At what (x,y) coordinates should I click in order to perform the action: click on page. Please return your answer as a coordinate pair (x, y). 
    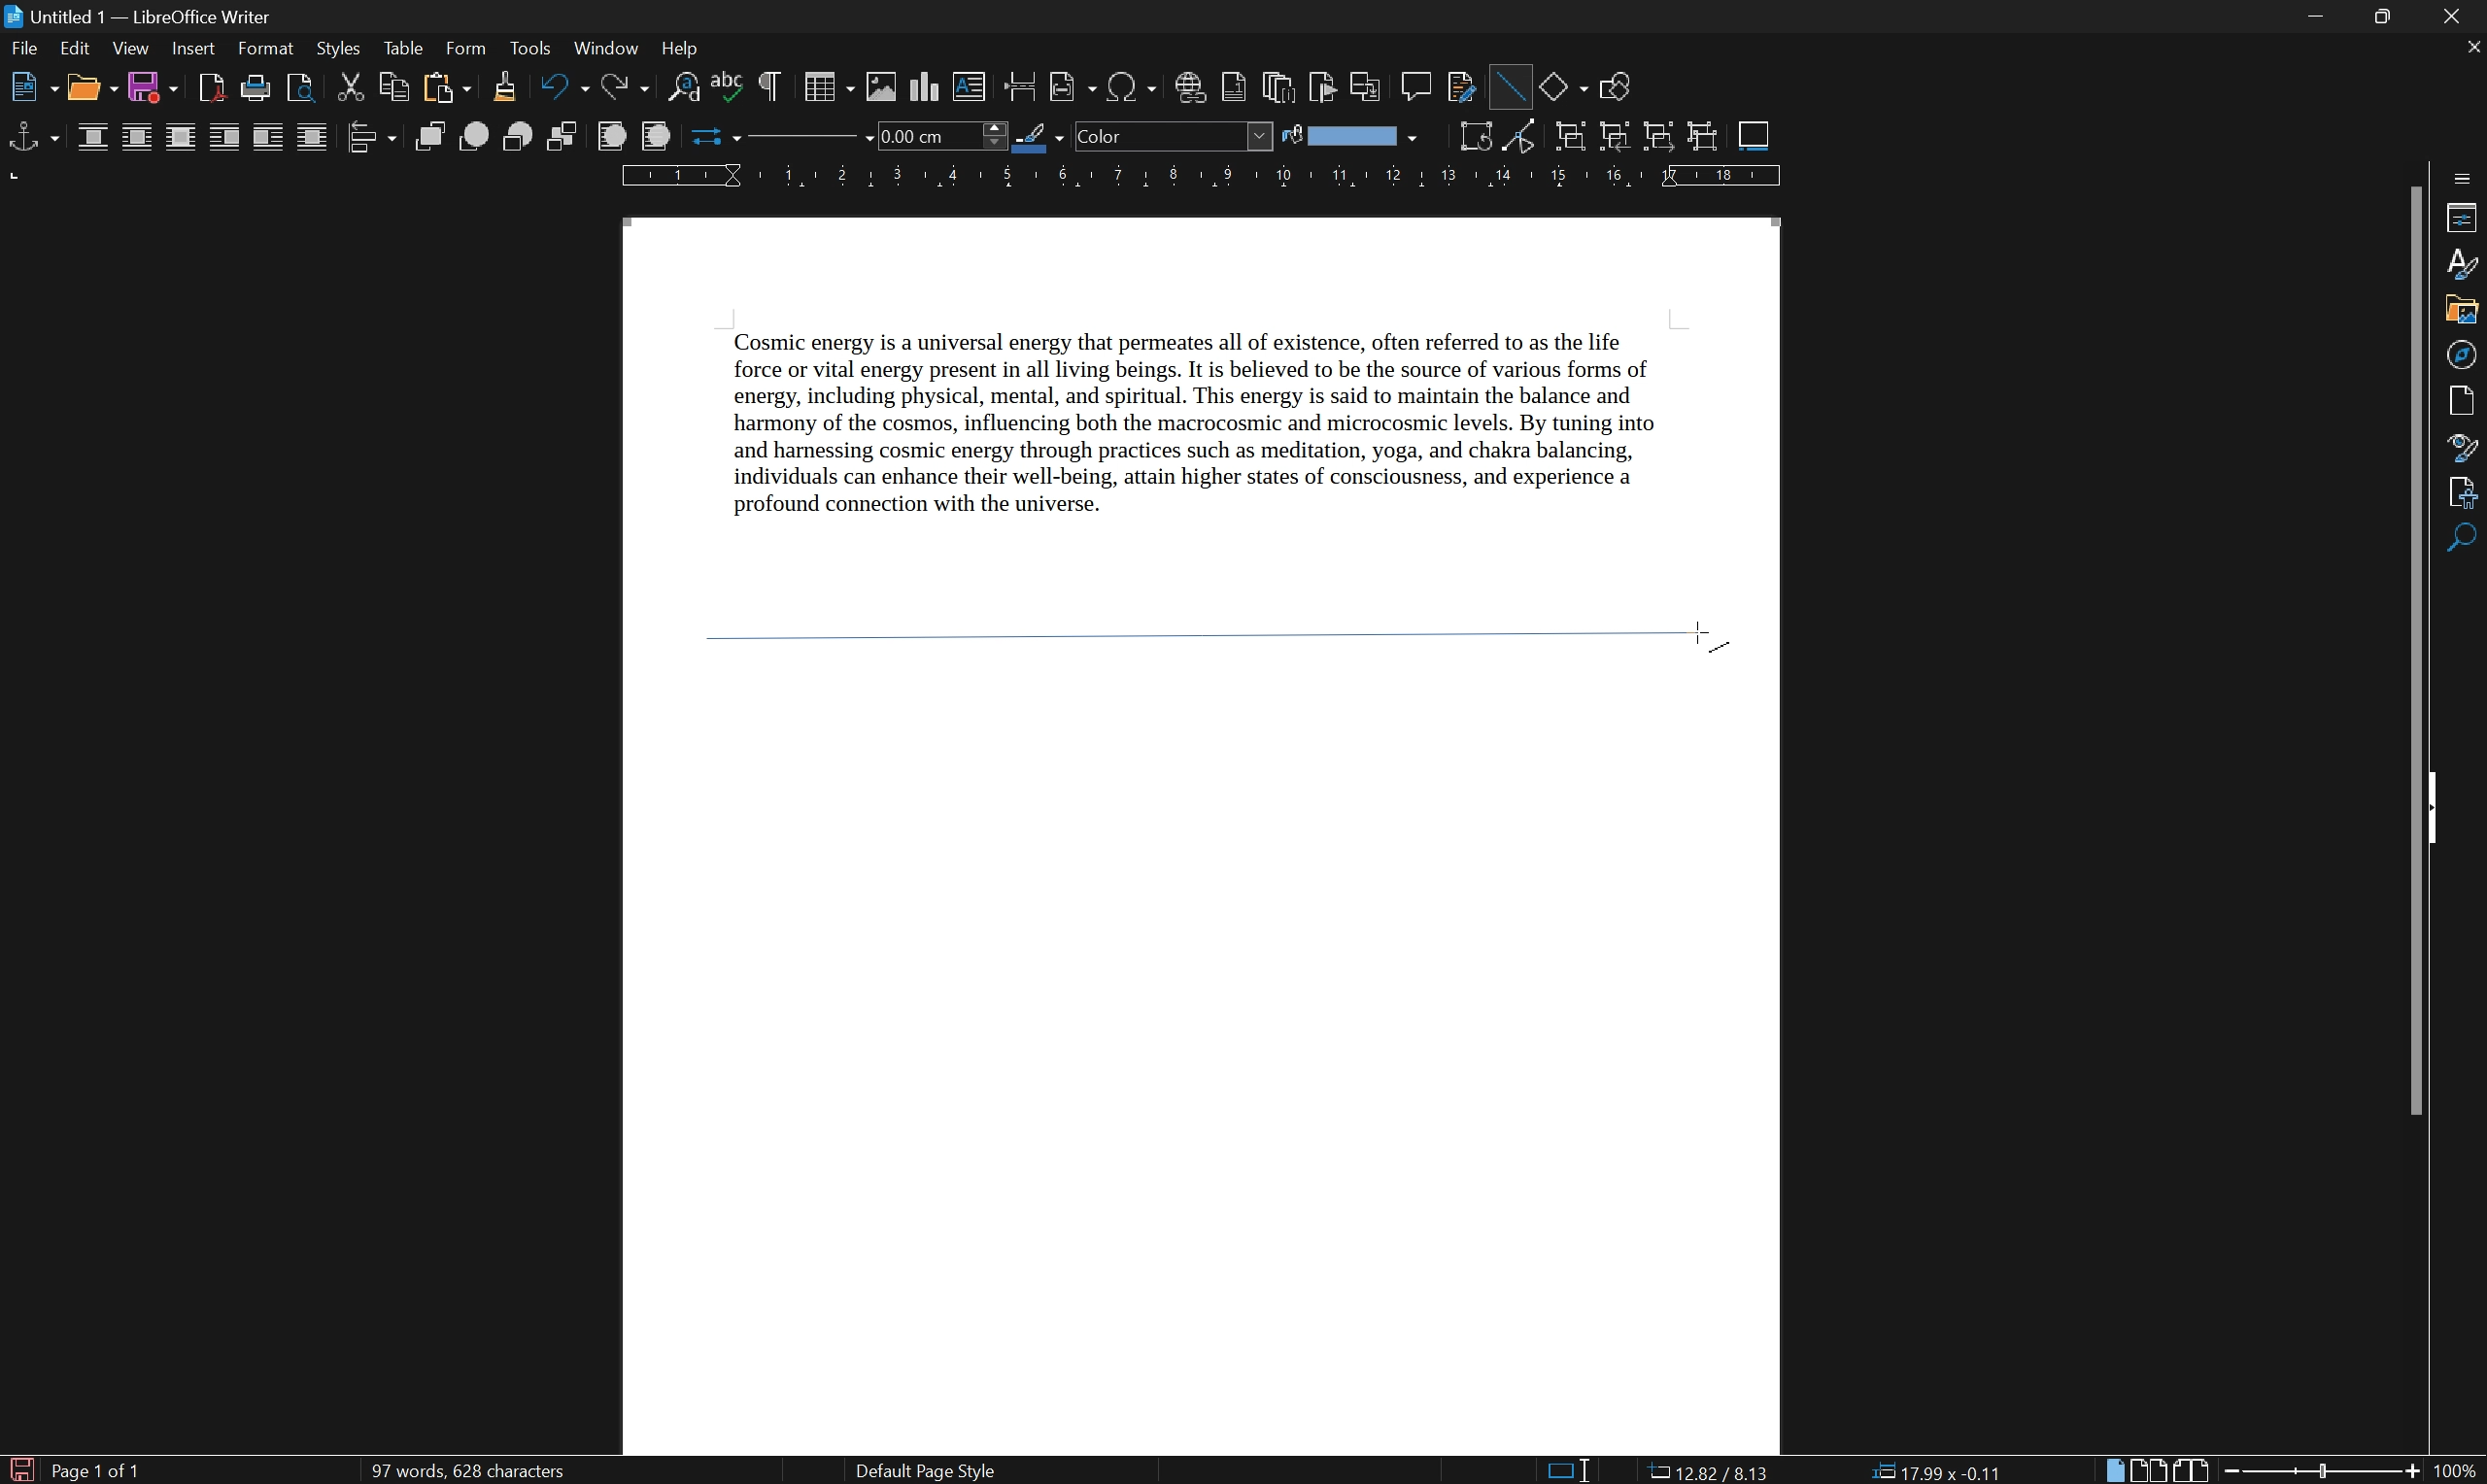
    Looking at the image, I should click on (2467, 400).